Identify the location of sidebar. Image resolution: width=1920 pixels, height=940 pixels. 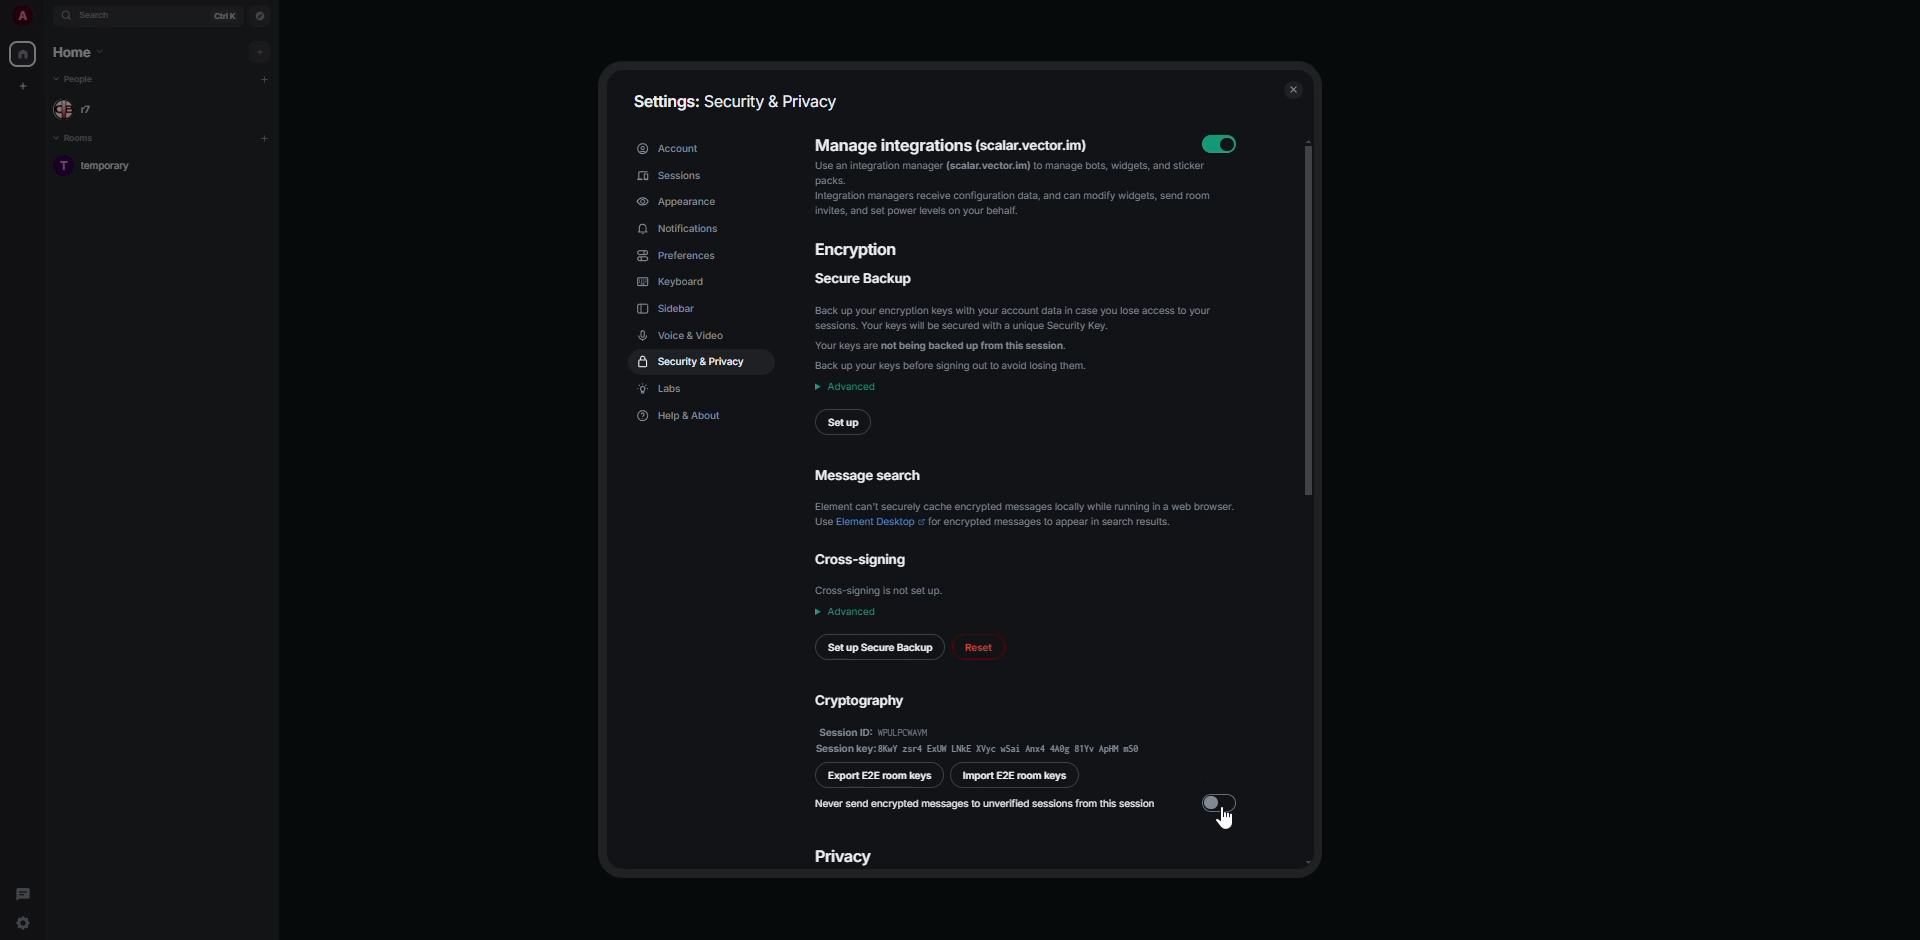
(669, 308).